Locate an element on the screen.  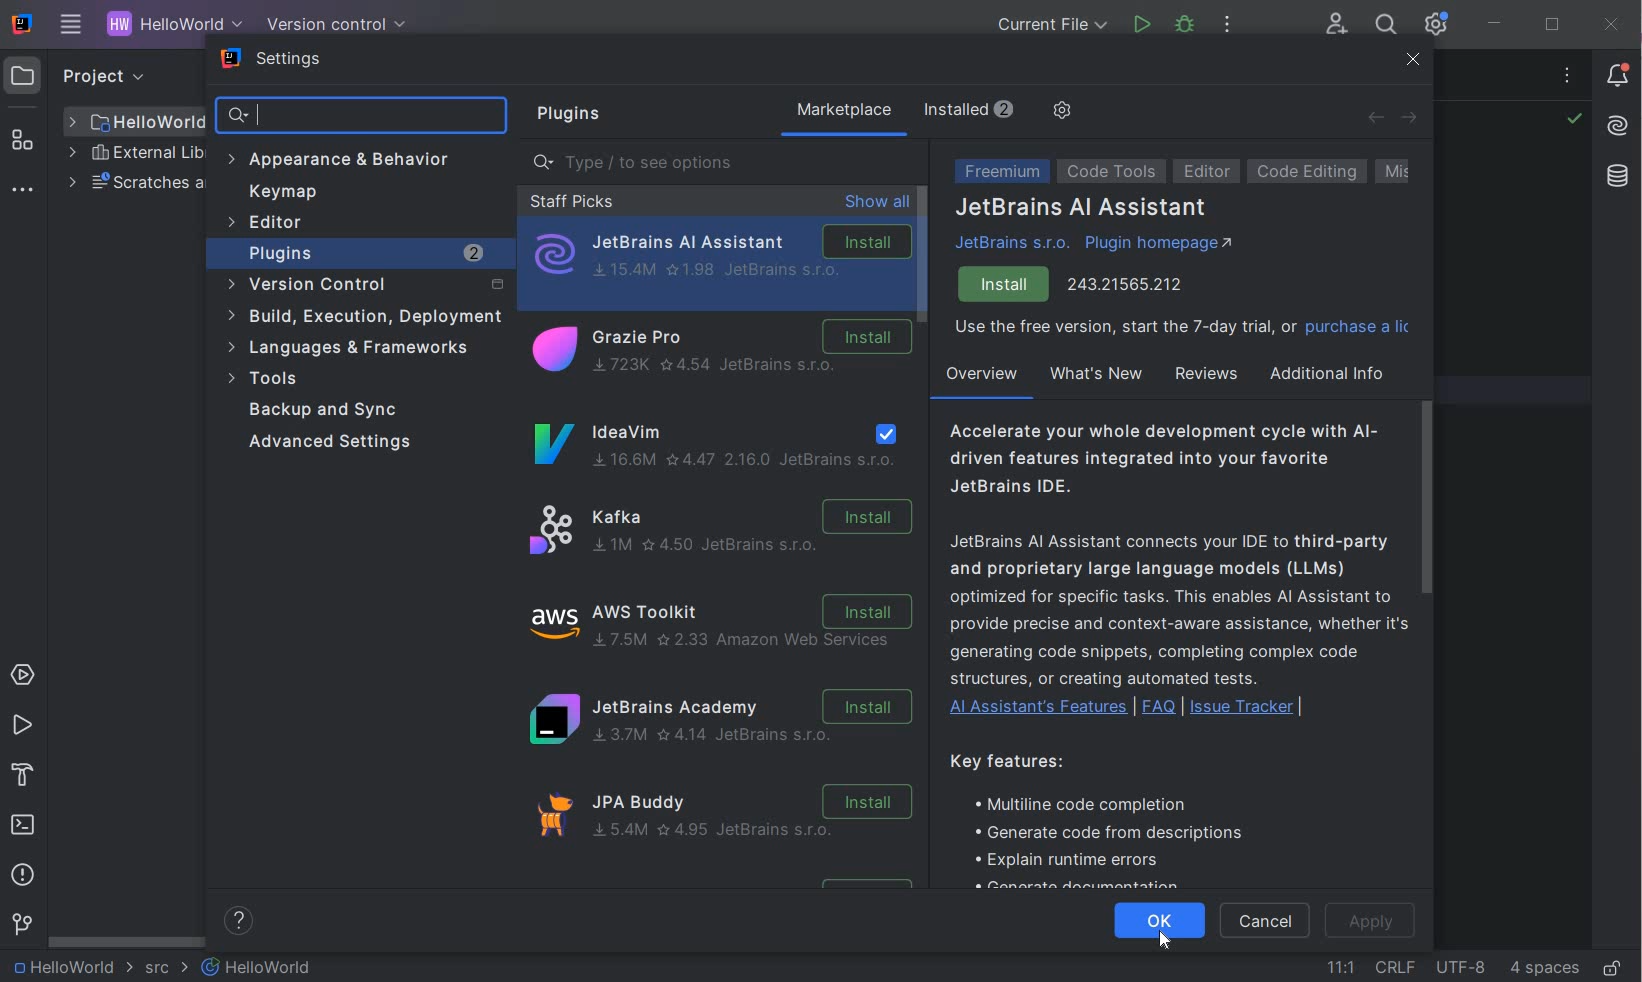
ok is located at coordinates (1161, 912).